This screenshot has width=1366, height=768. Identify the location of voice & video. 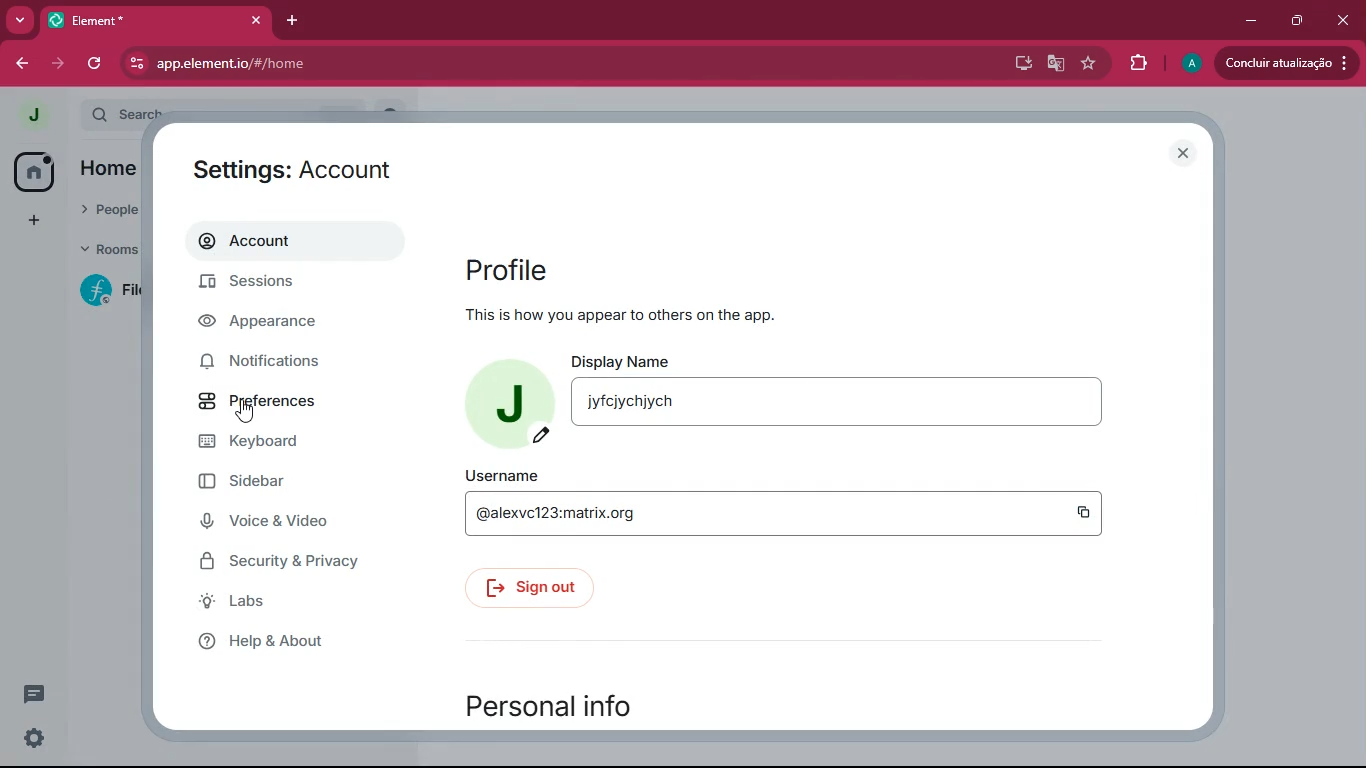
(287, 523).